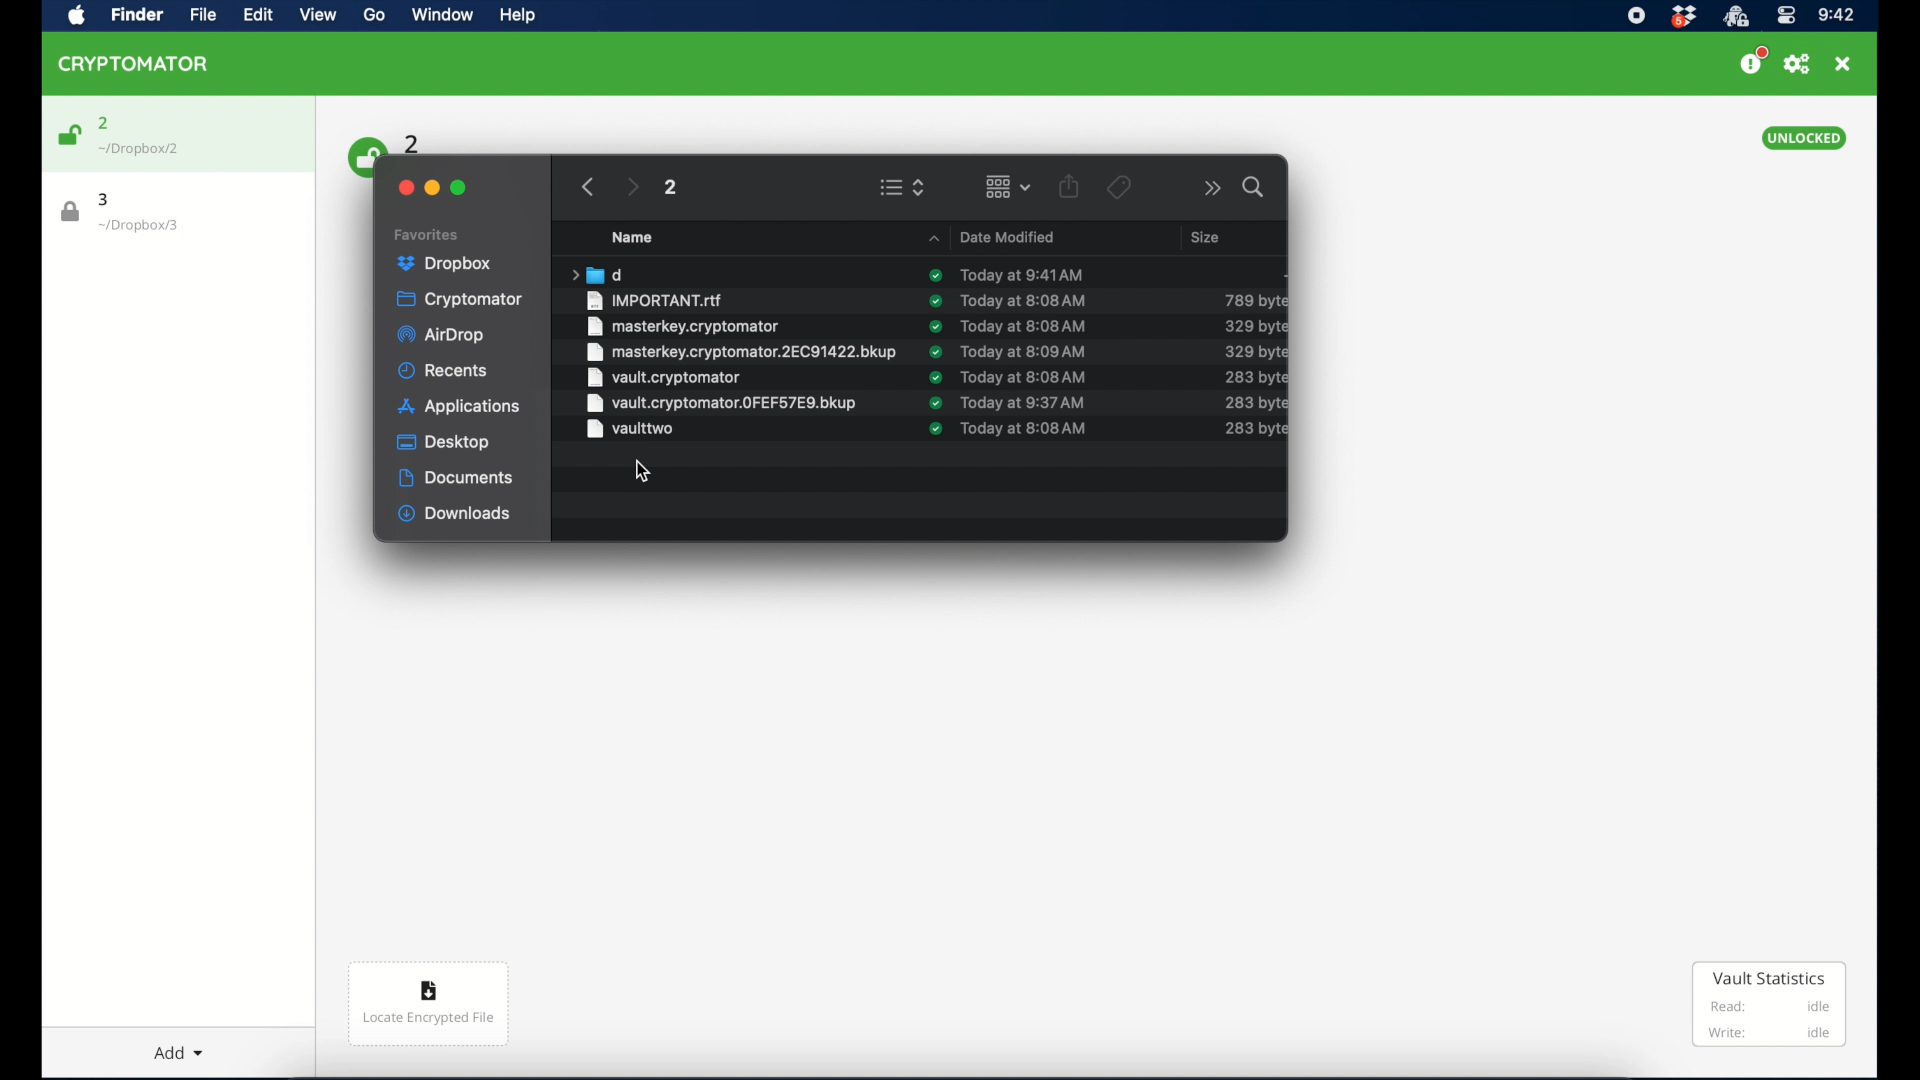 The image size is (1920, 1080). Describe the element at coordinates (669, 187) in the screenshot. I see `2` at that location.